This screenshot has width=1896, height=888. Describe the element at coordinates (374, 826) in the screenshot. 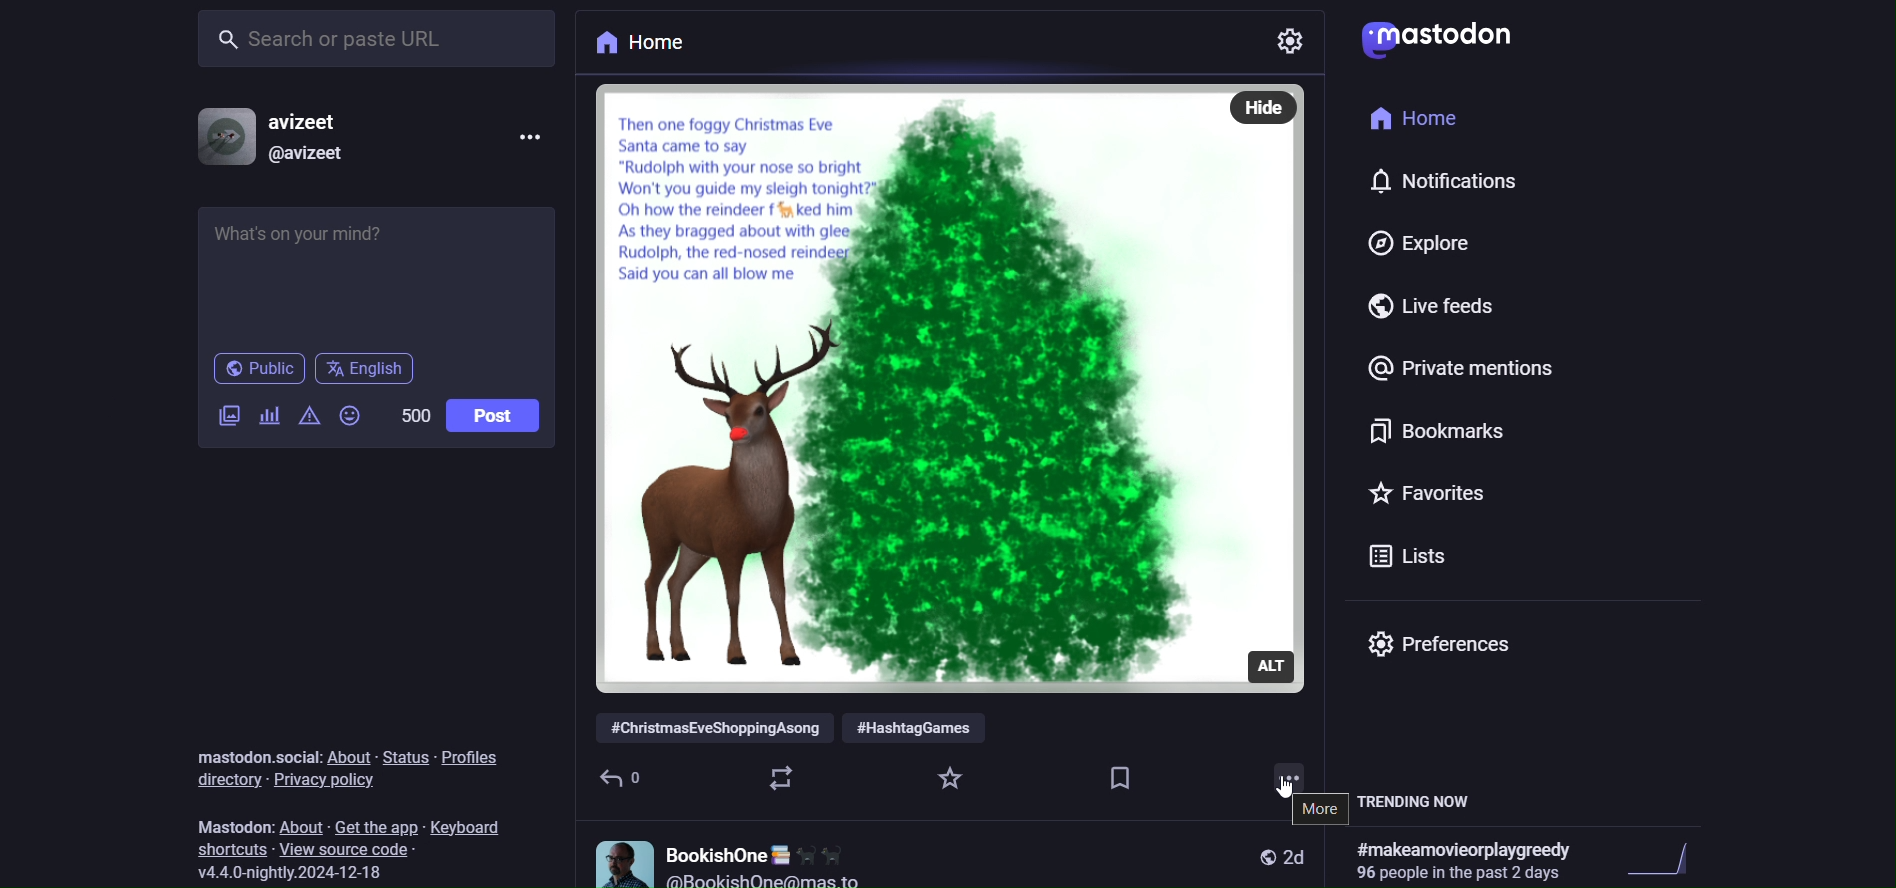

I see `get the app` at that location.